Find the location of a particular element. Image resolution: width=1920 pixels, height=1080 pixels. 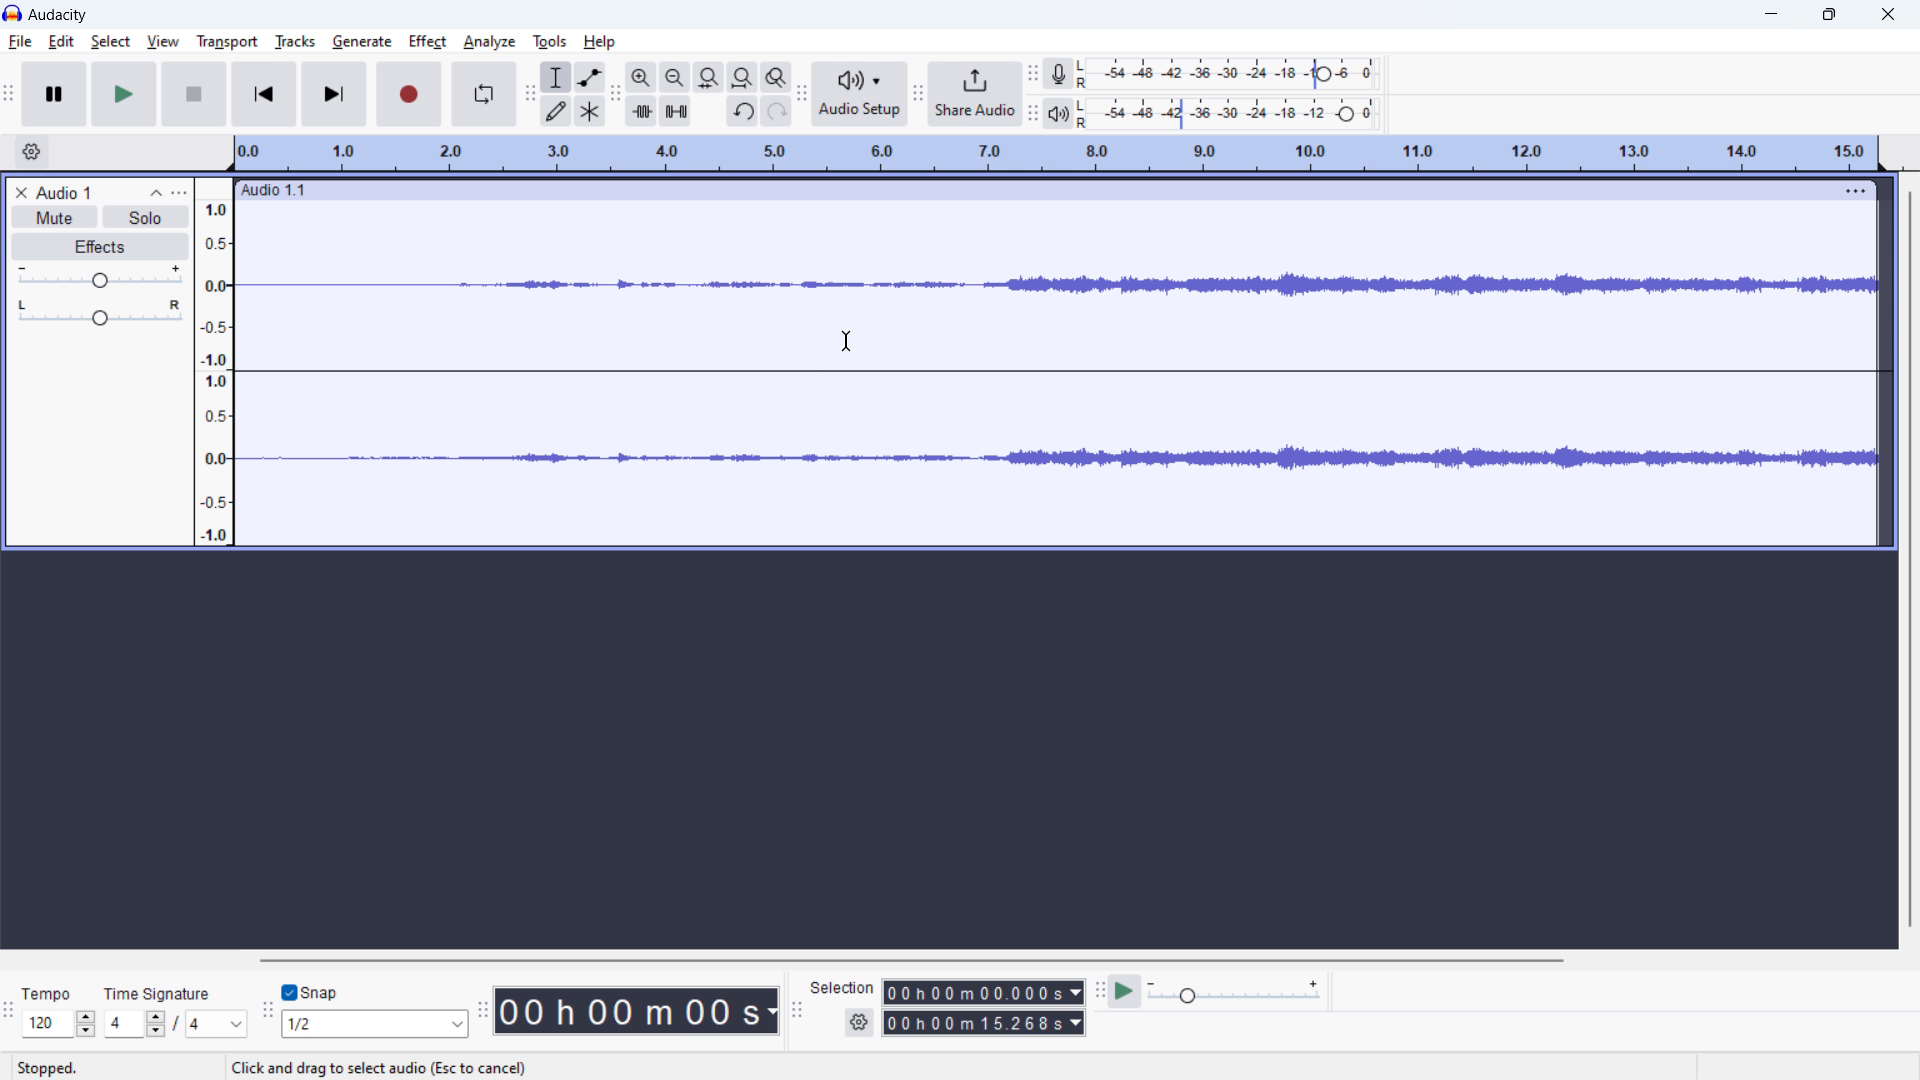

audio setup is located at coordinates (861, 93).